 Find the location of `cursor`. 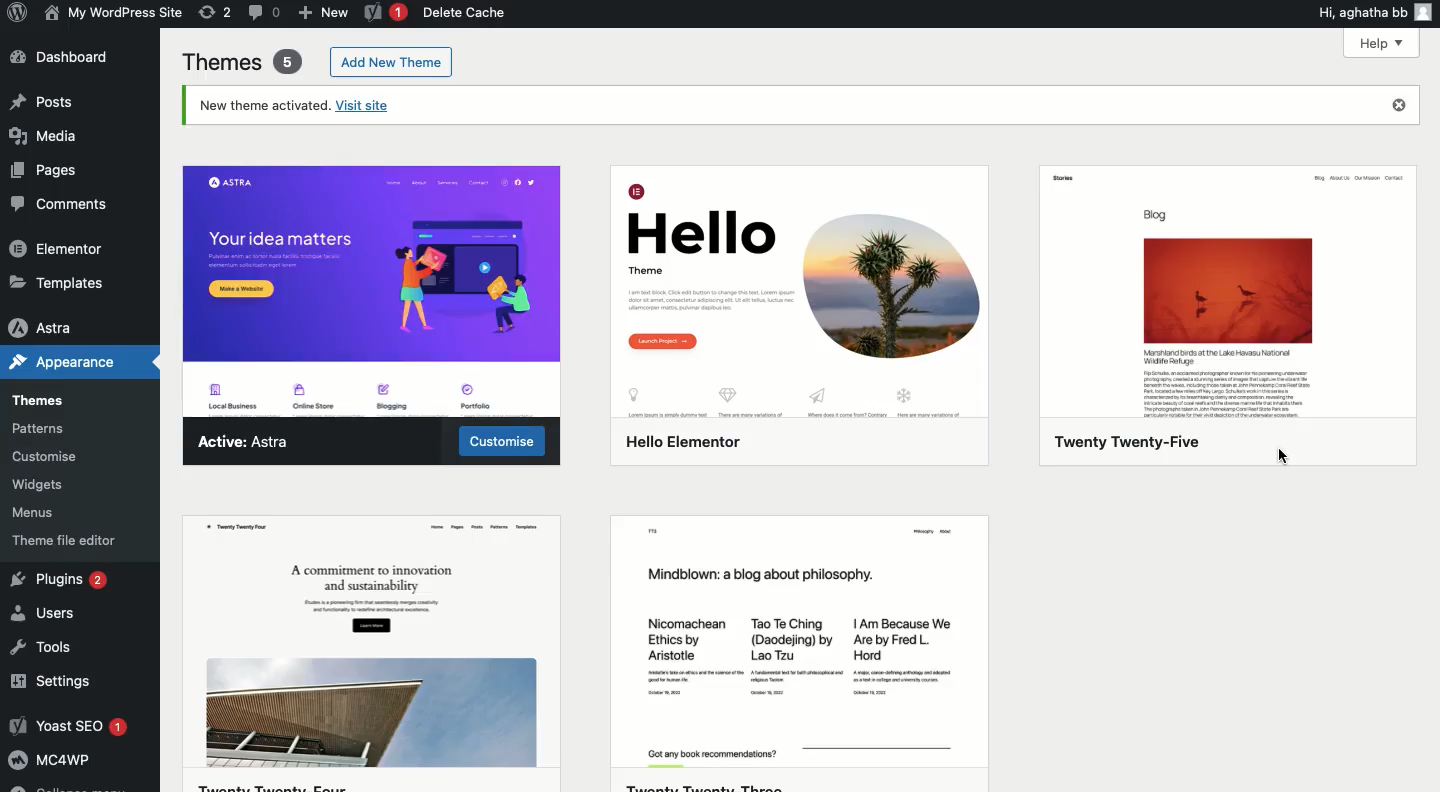

cursor is located at coordinates (1284, 457).